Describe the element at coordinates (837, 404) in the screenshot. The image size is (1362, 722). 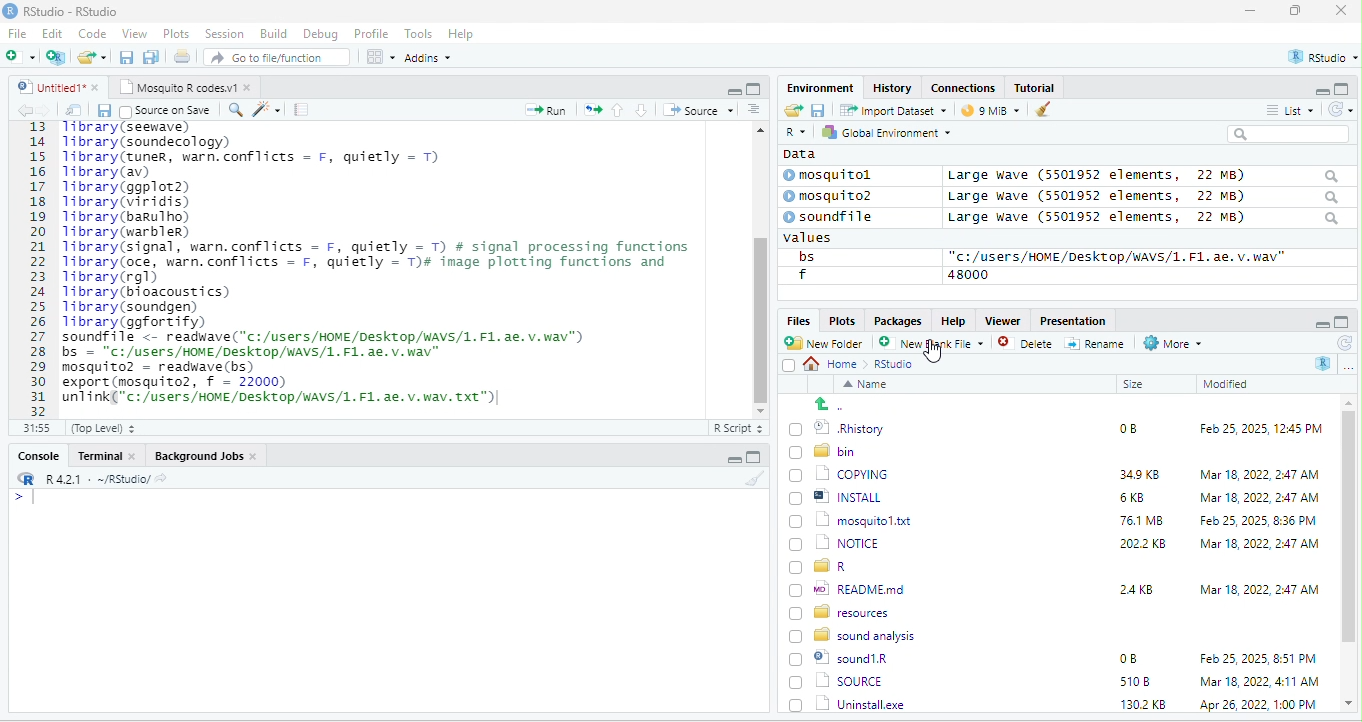
I see `go back` at that location.